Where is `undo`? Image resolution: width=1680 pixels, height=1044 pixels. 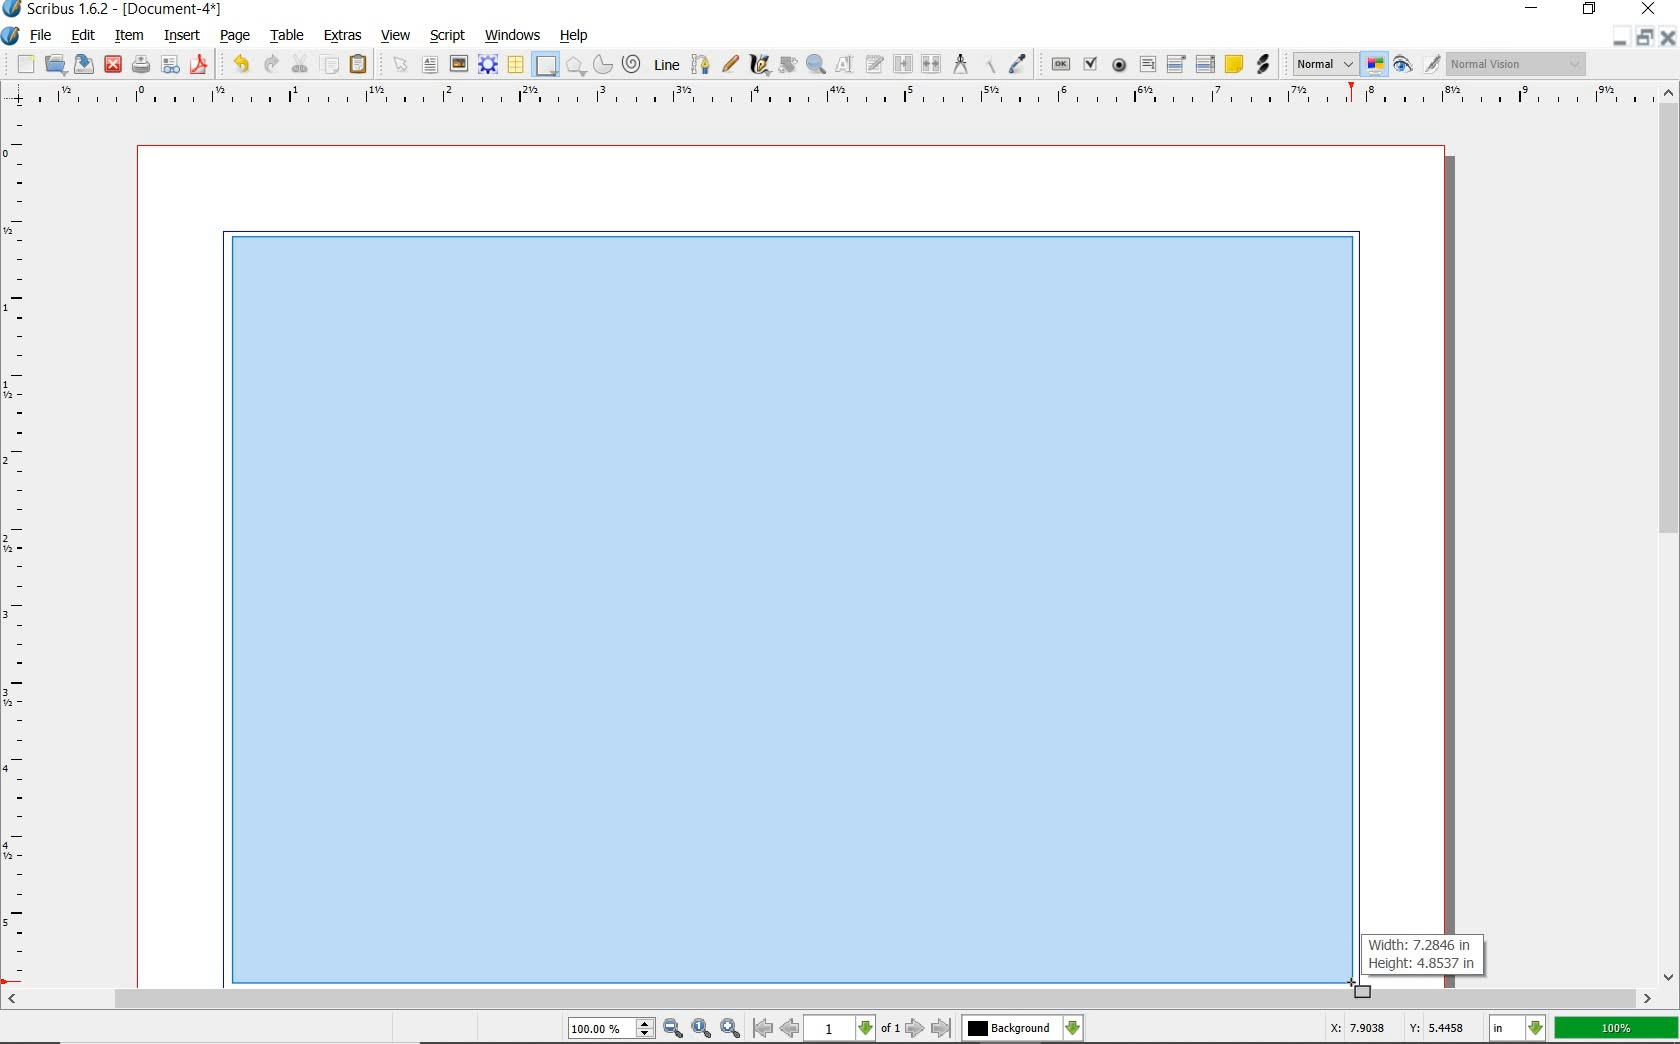 undo is located at coordinates (238, 64).